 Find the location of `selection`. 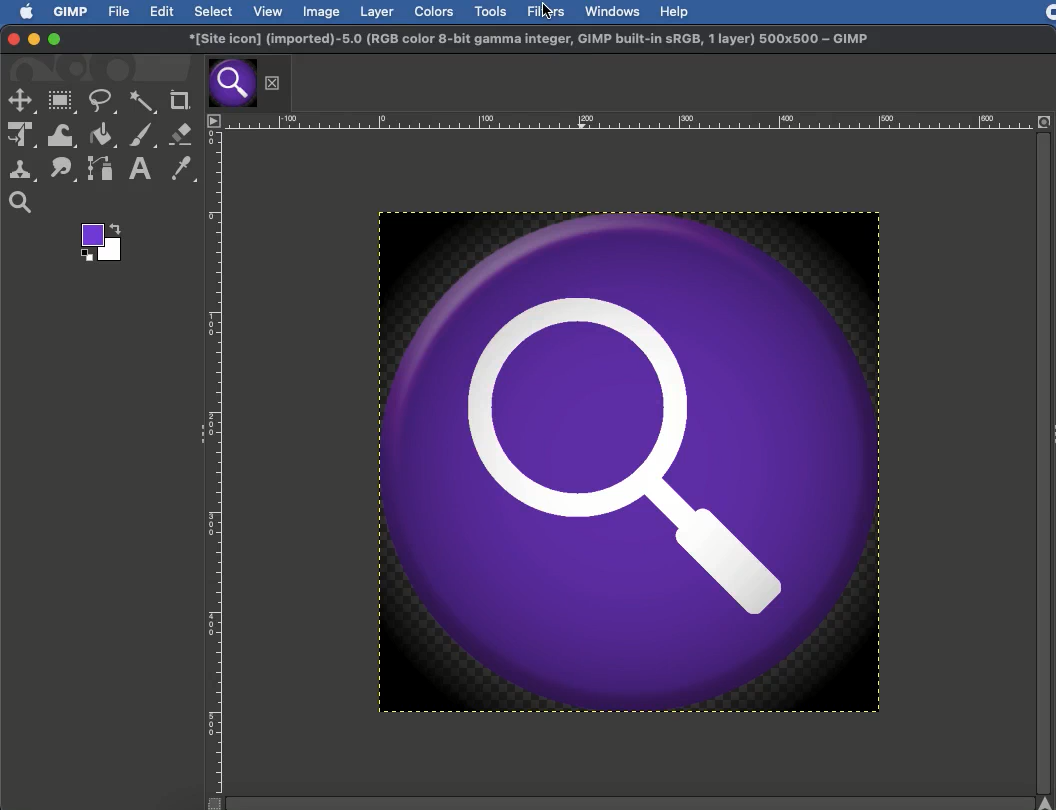

selection is located at coordinates (23, 103).